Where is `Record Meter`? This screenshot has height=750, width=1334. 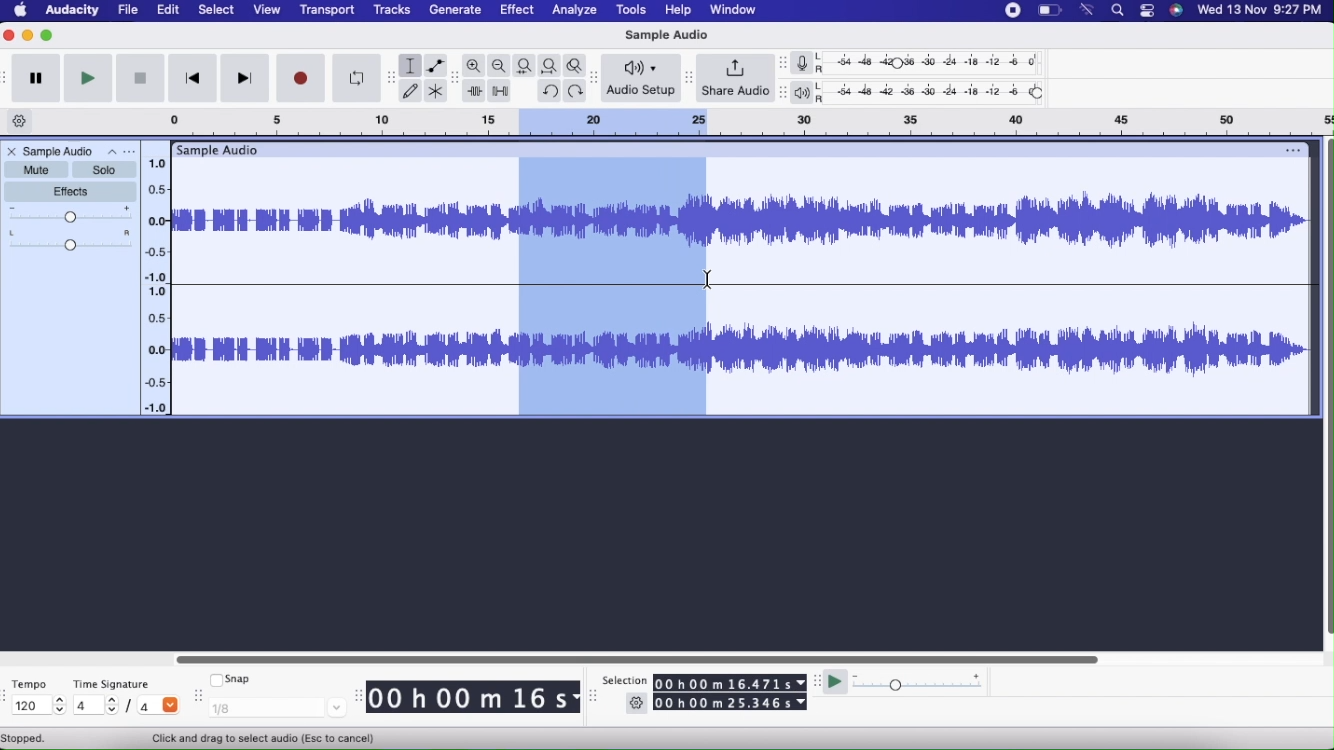 Record Meter is located at coordinates (808, 63).